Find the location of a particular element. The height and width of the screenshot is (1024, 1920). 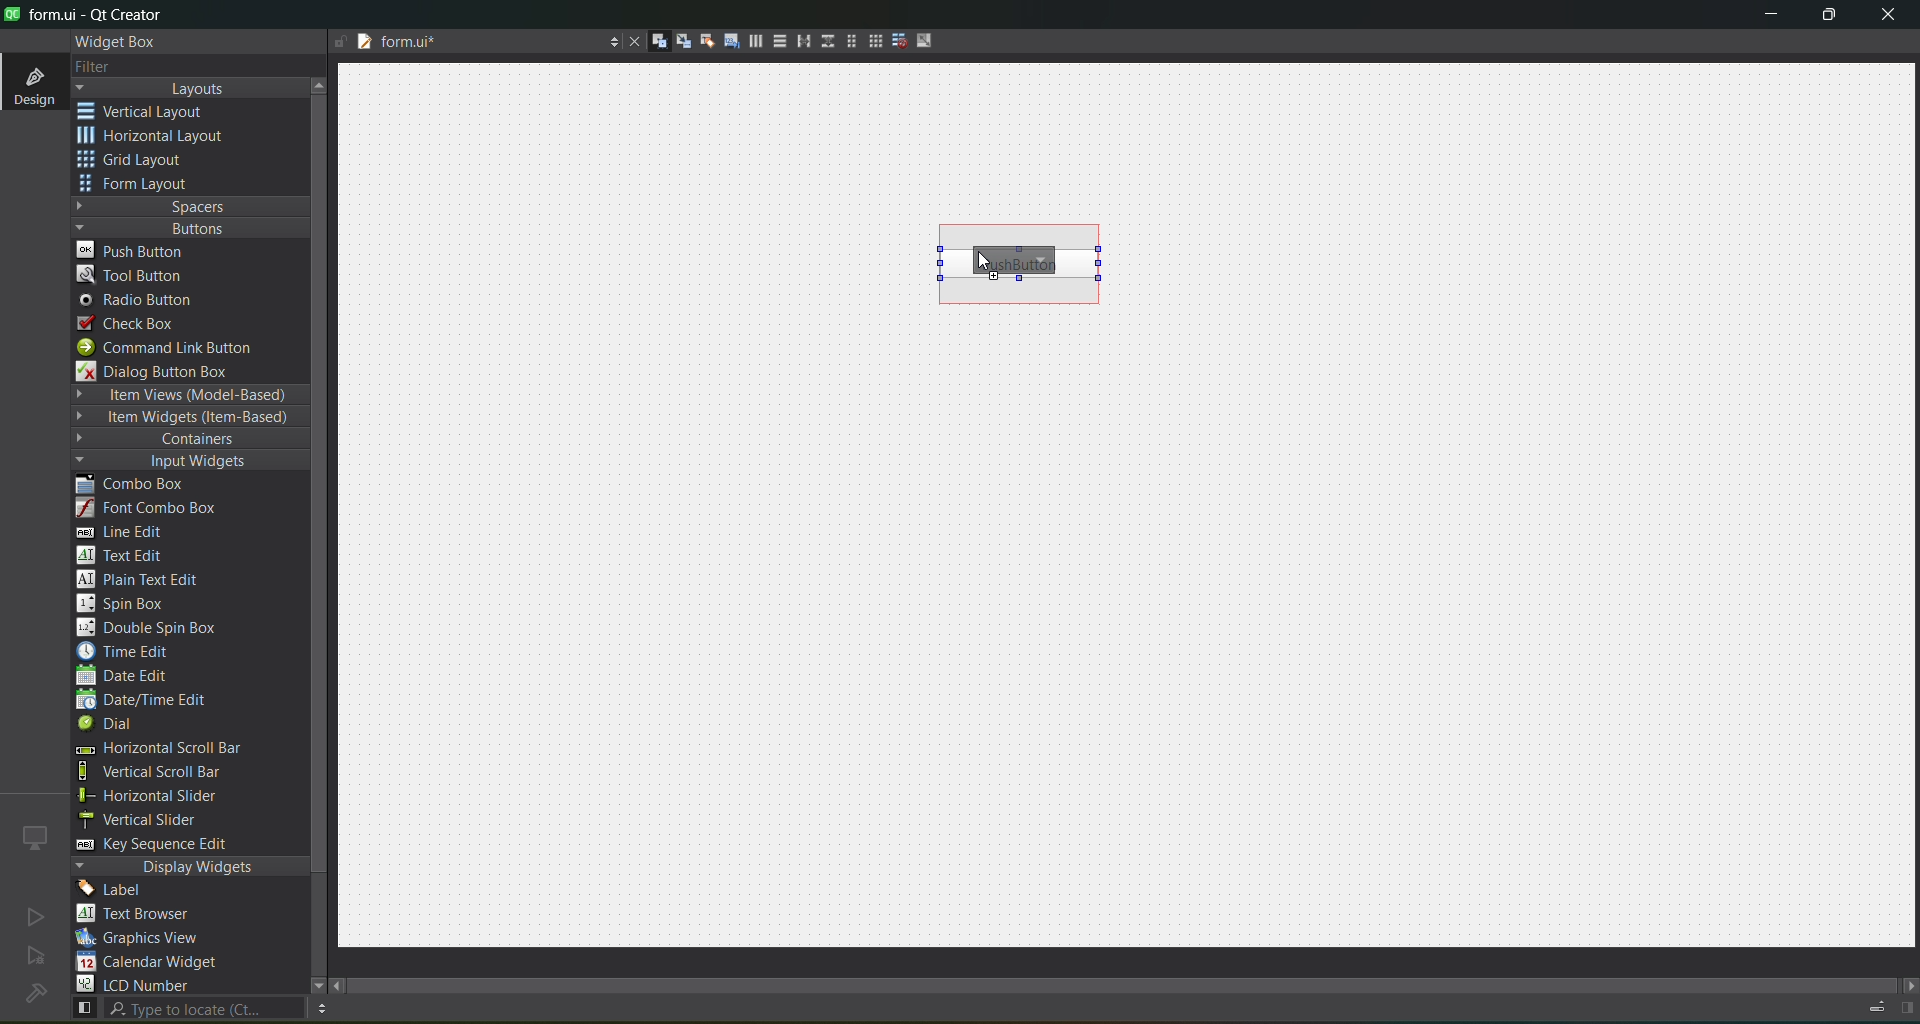

vertical slider is located at coordinates (157, 819).